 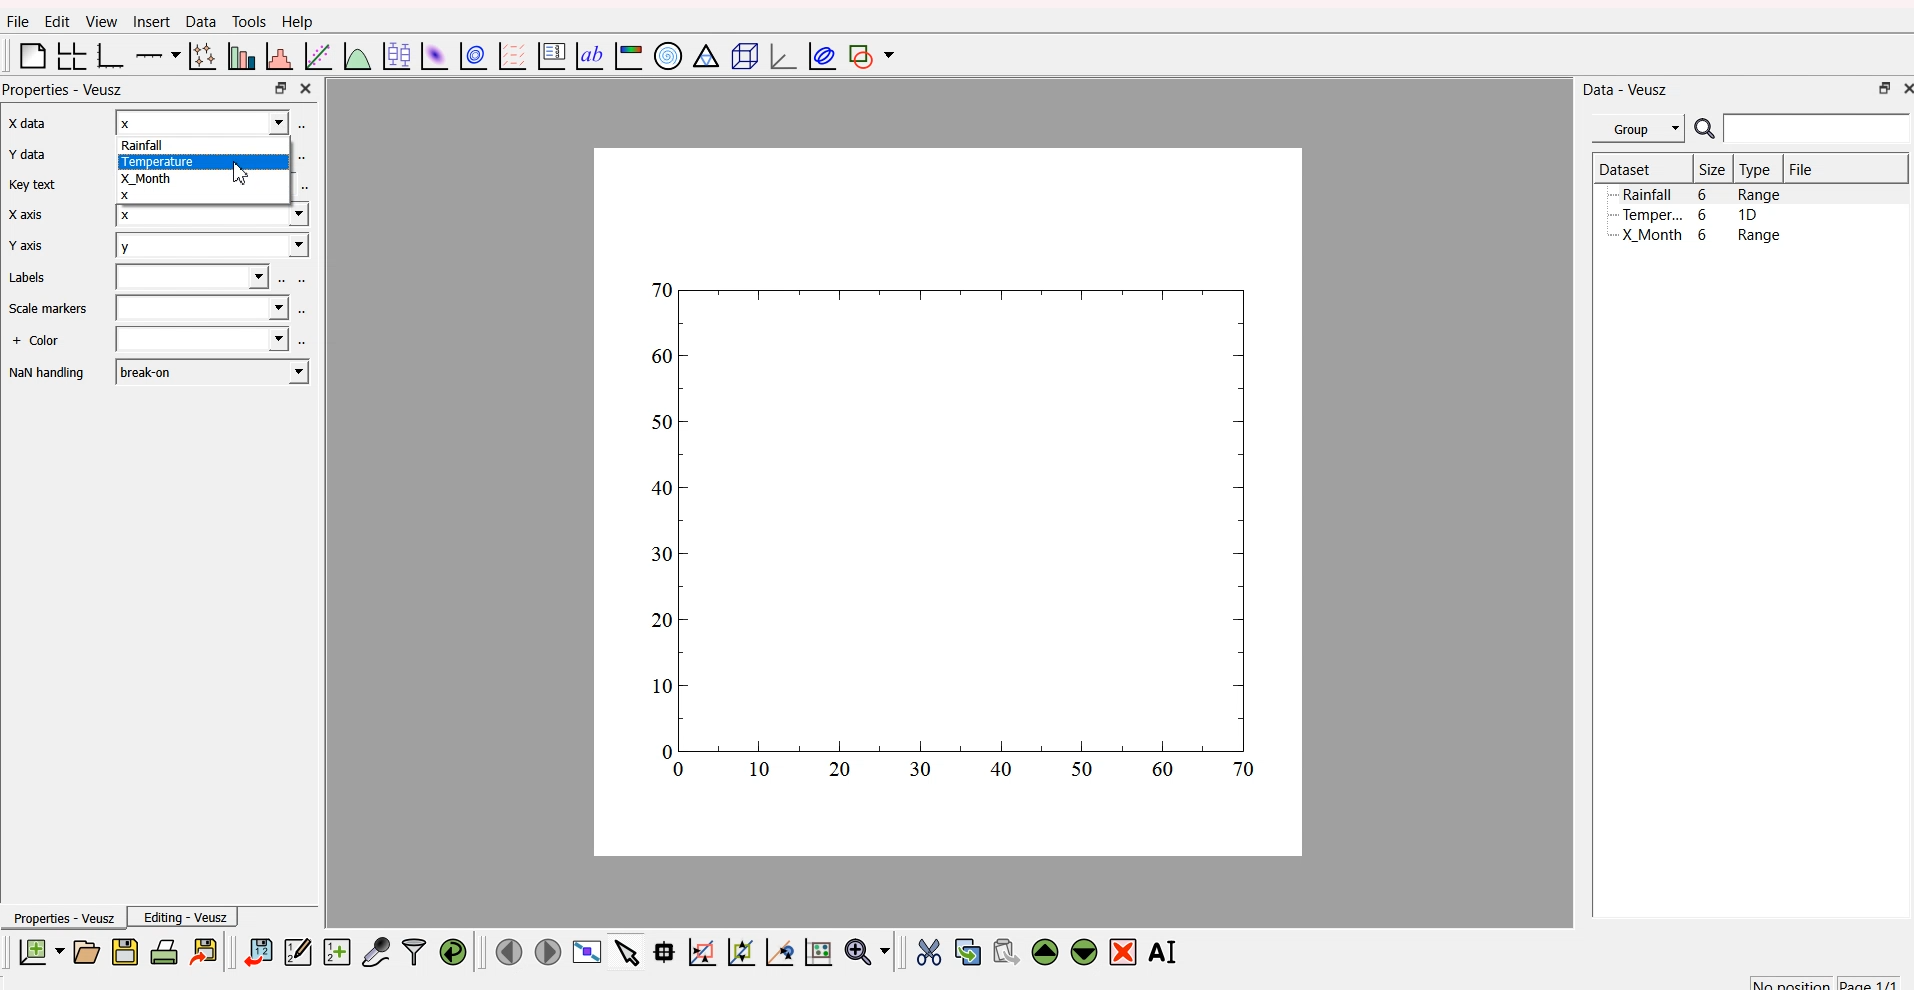 What do you see at coordinates (28, 215) in the screenshot?
I see `X axis` at bounding box center [28, 215].